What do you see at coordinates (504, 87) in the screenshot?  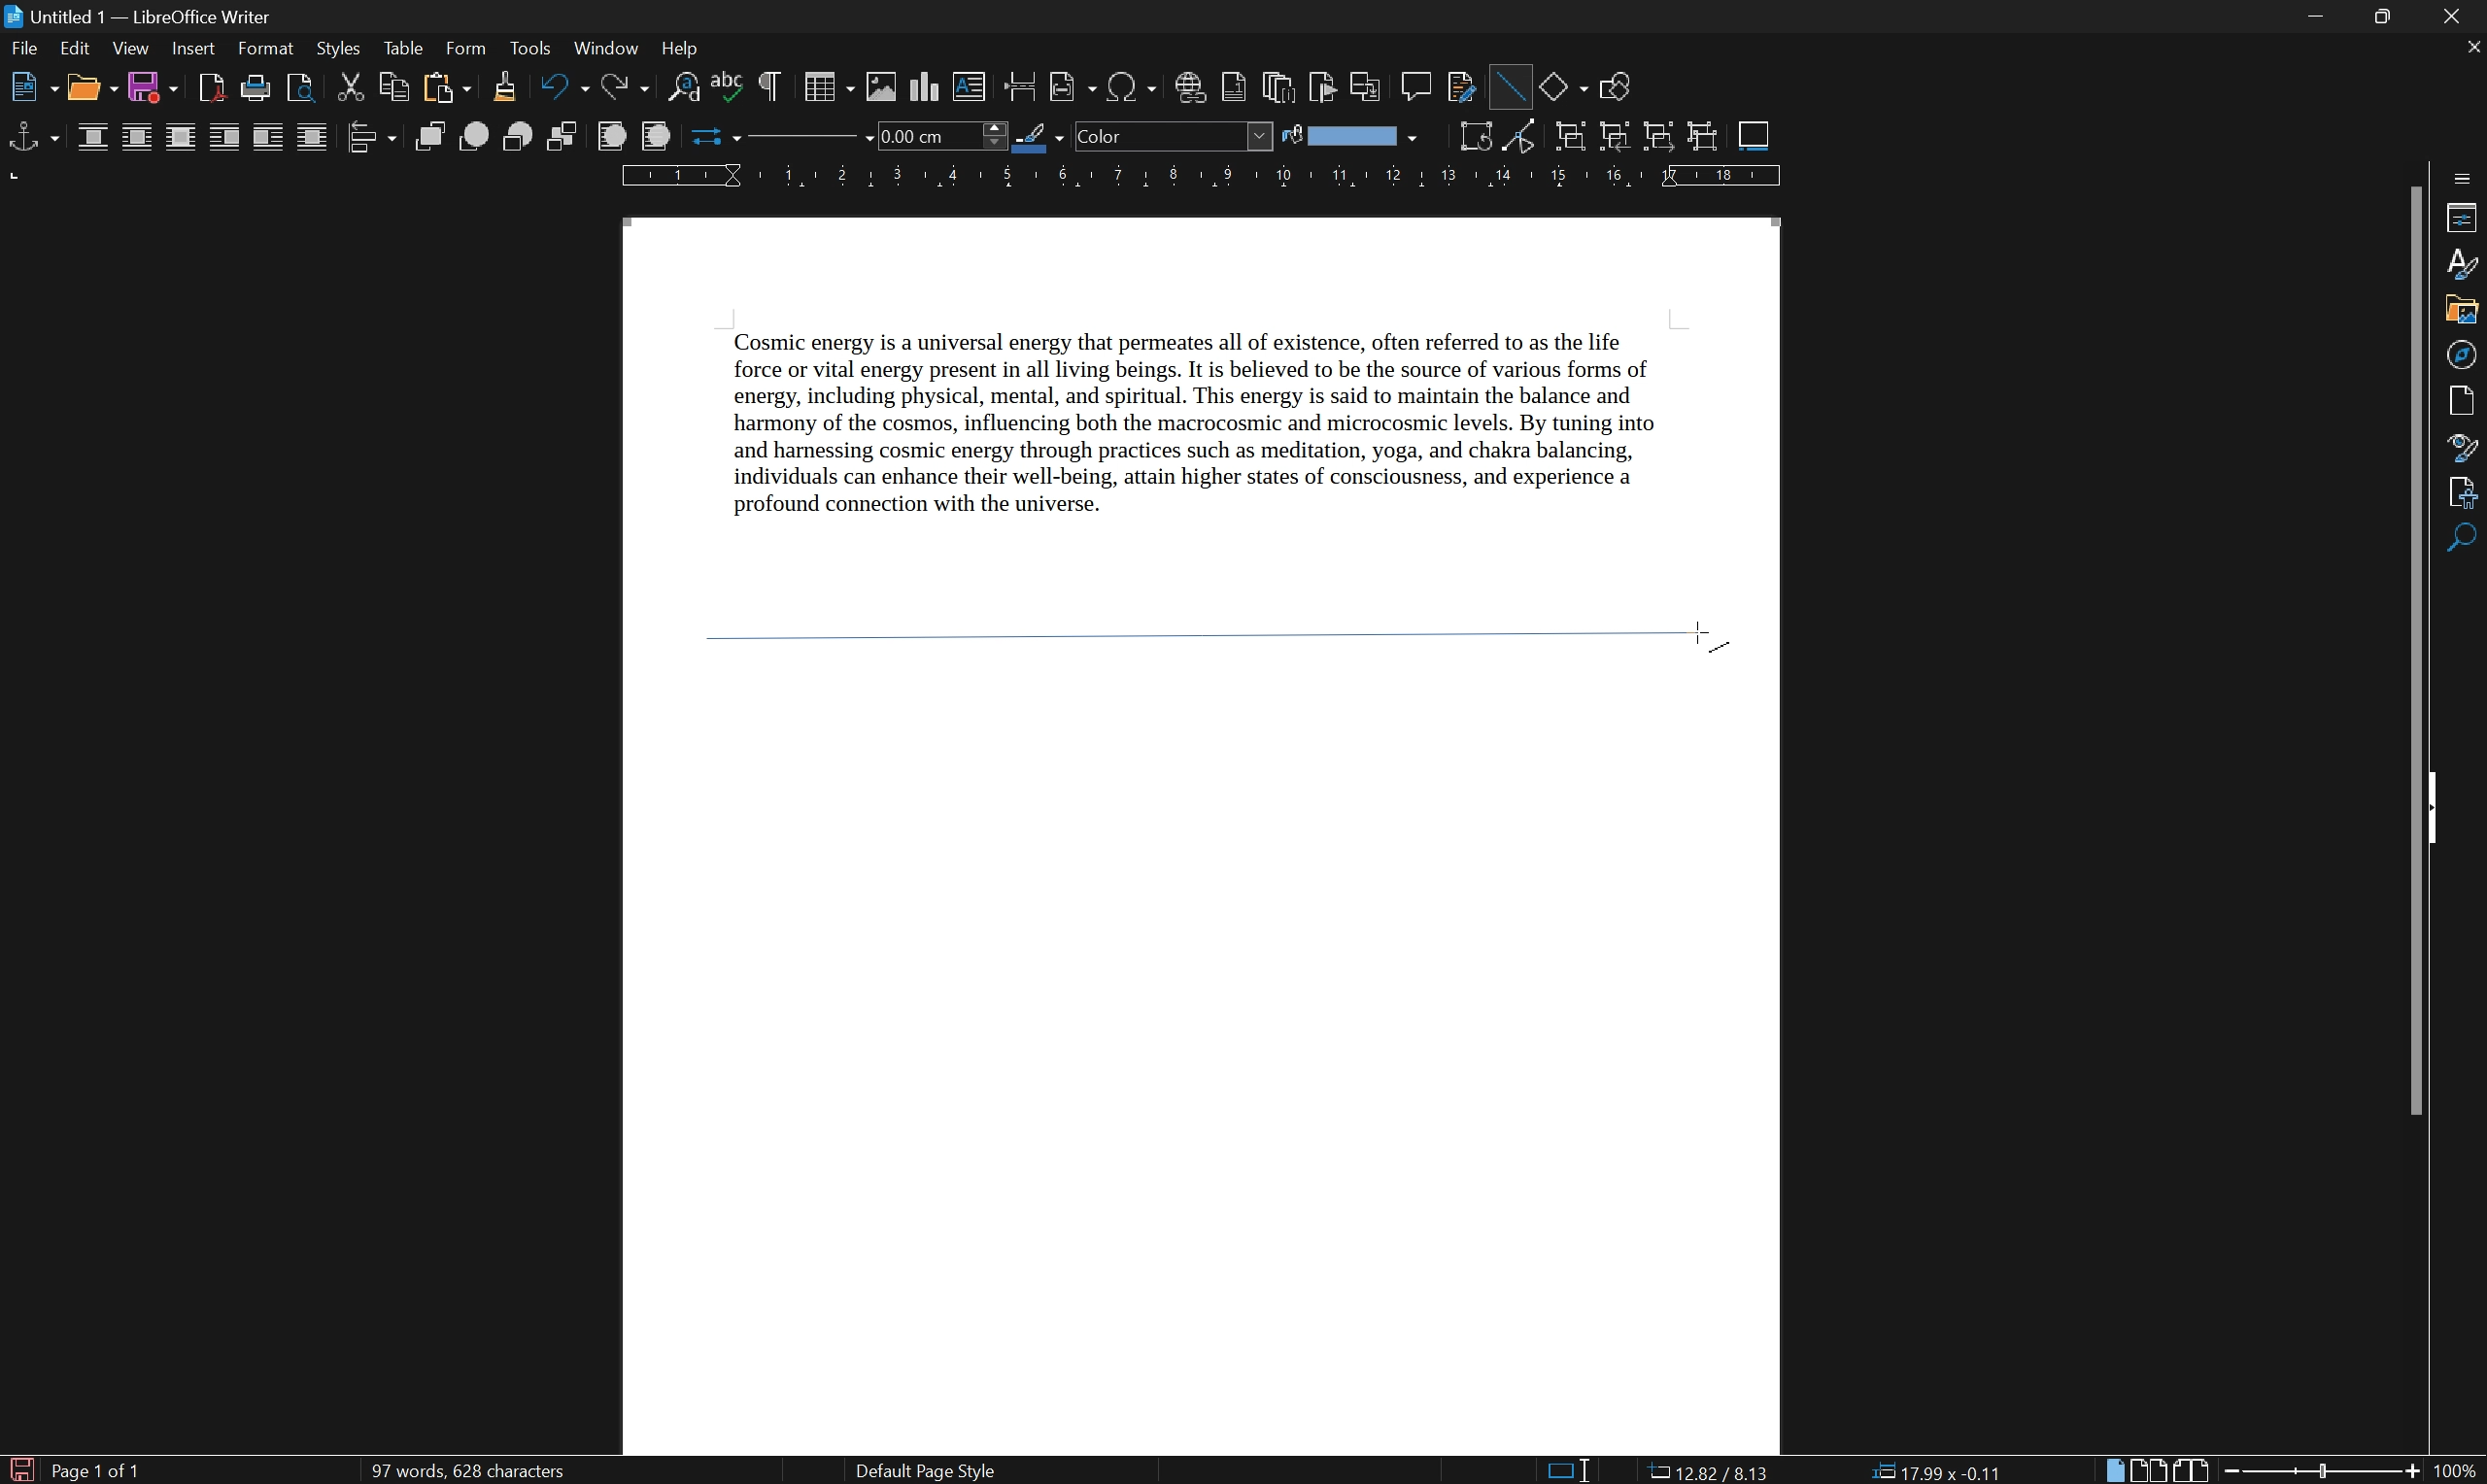 I see `clone formatting` at bounding box center [504, 87].